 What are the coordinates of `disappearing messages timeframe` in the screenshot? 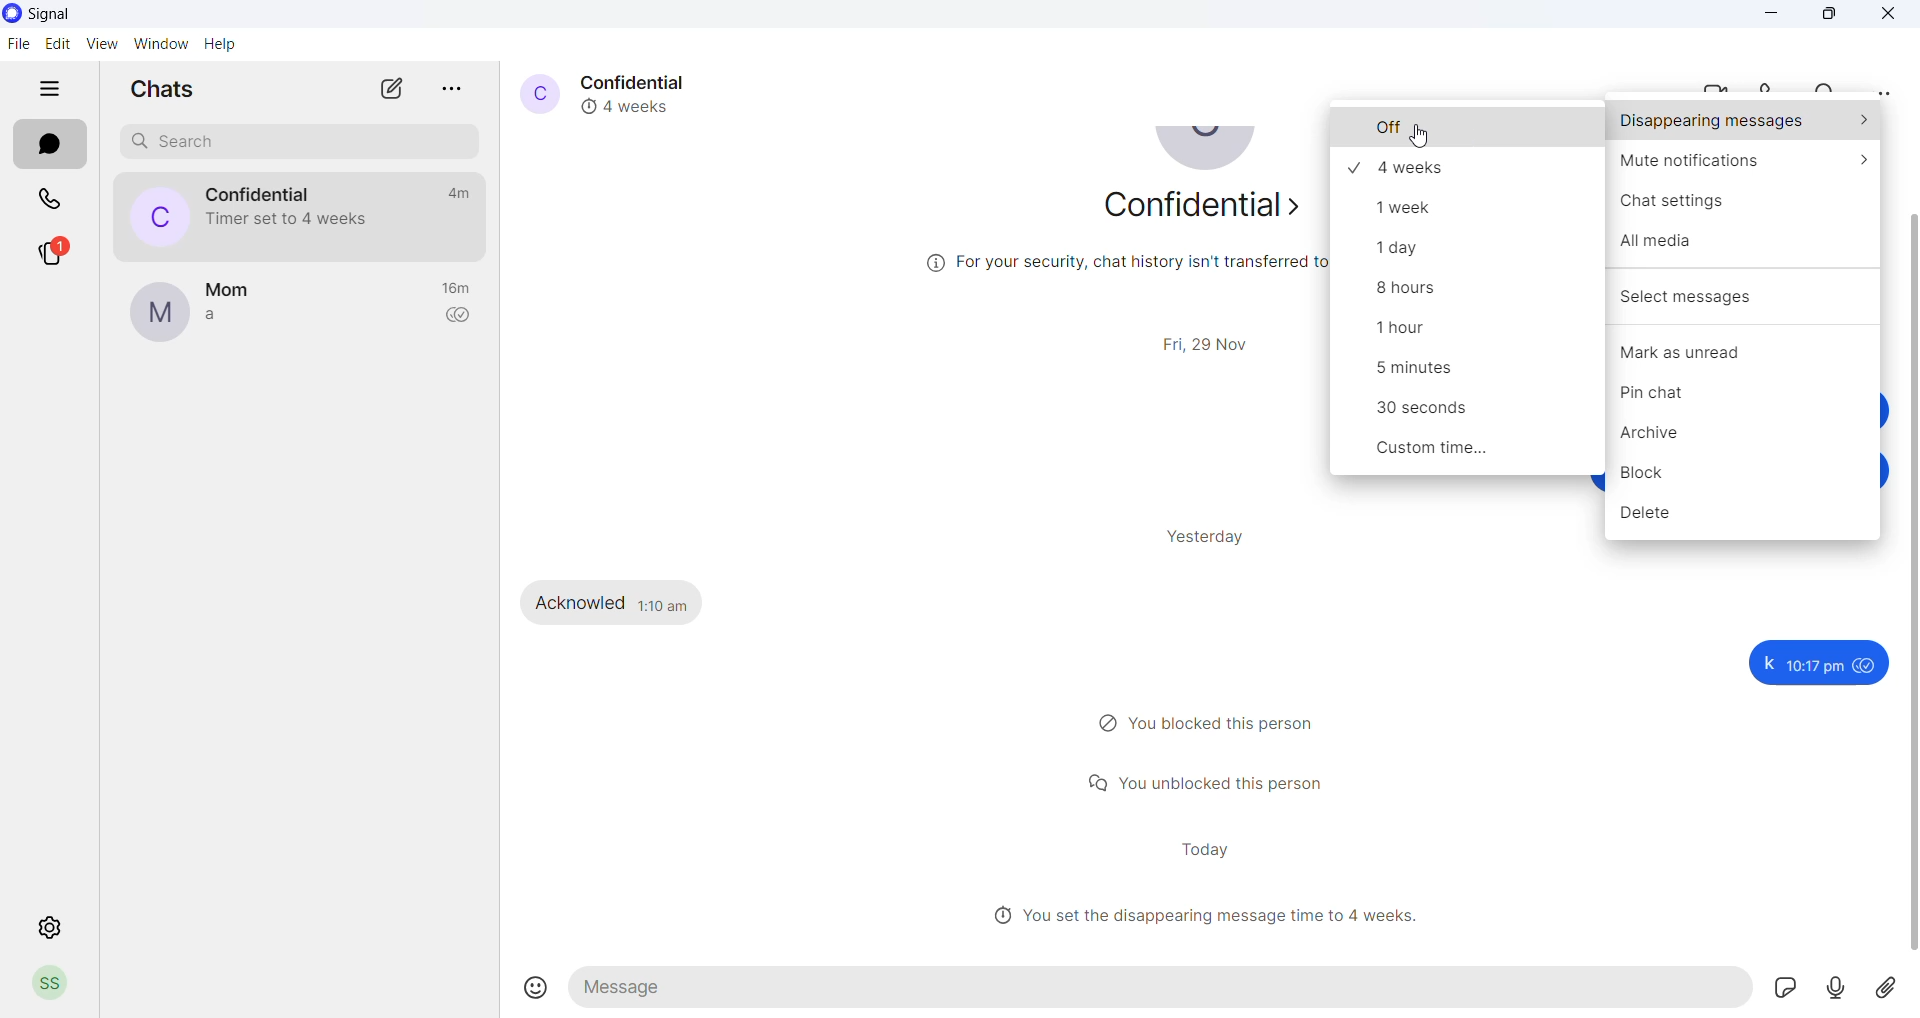 It's located at (1466, 207).